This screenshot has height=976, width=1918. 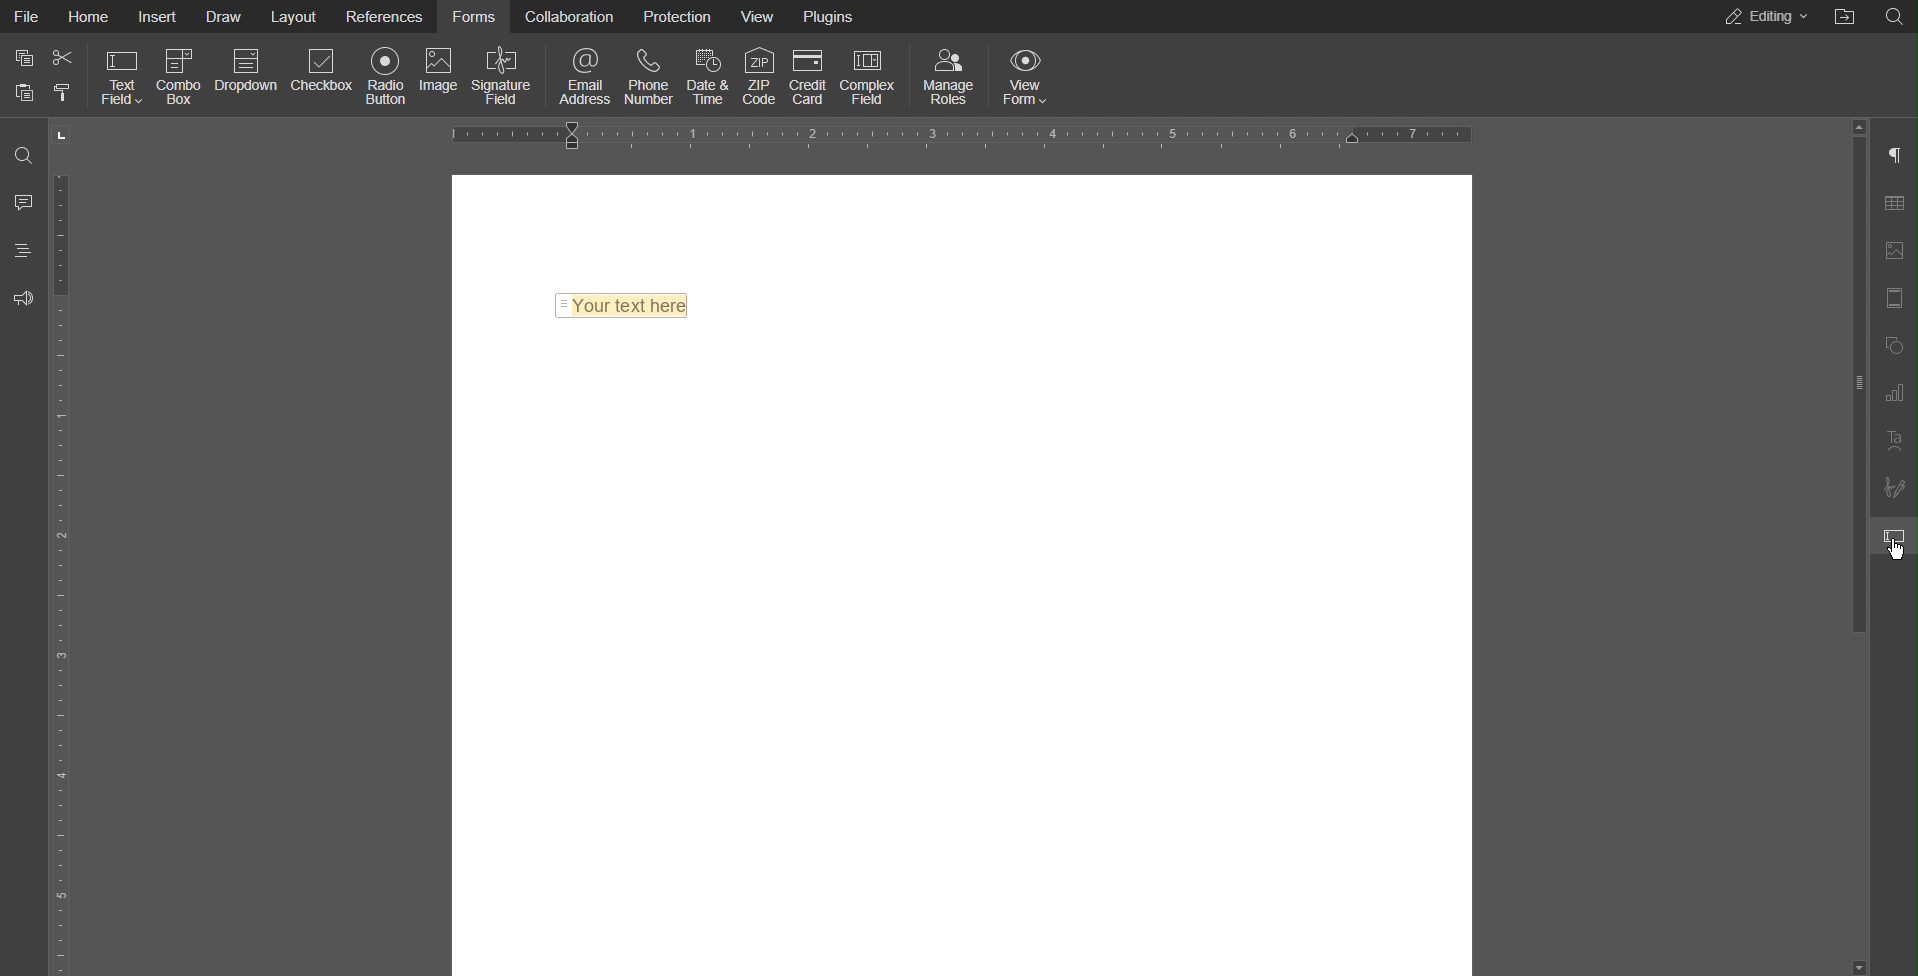 I want to click on cut, so click(x=64, y=58).